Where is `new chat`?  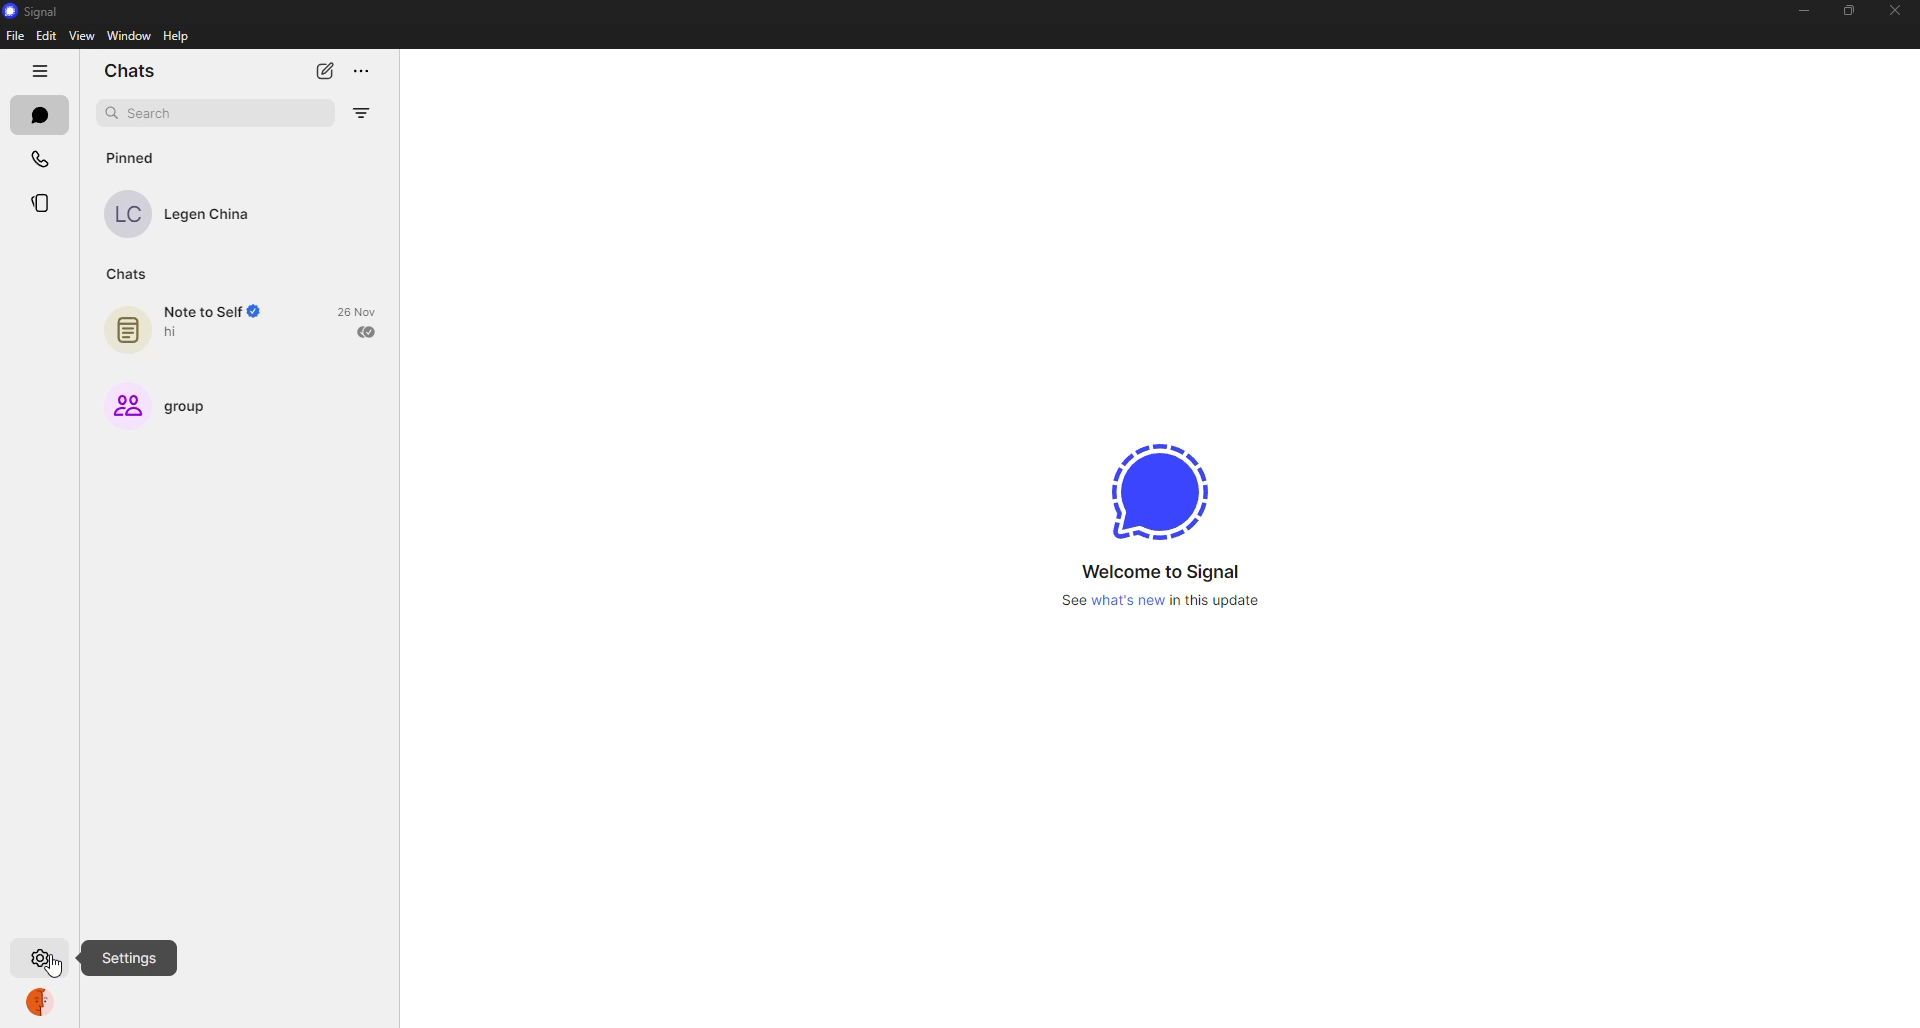
new chat is located at coordinates (320, 70).